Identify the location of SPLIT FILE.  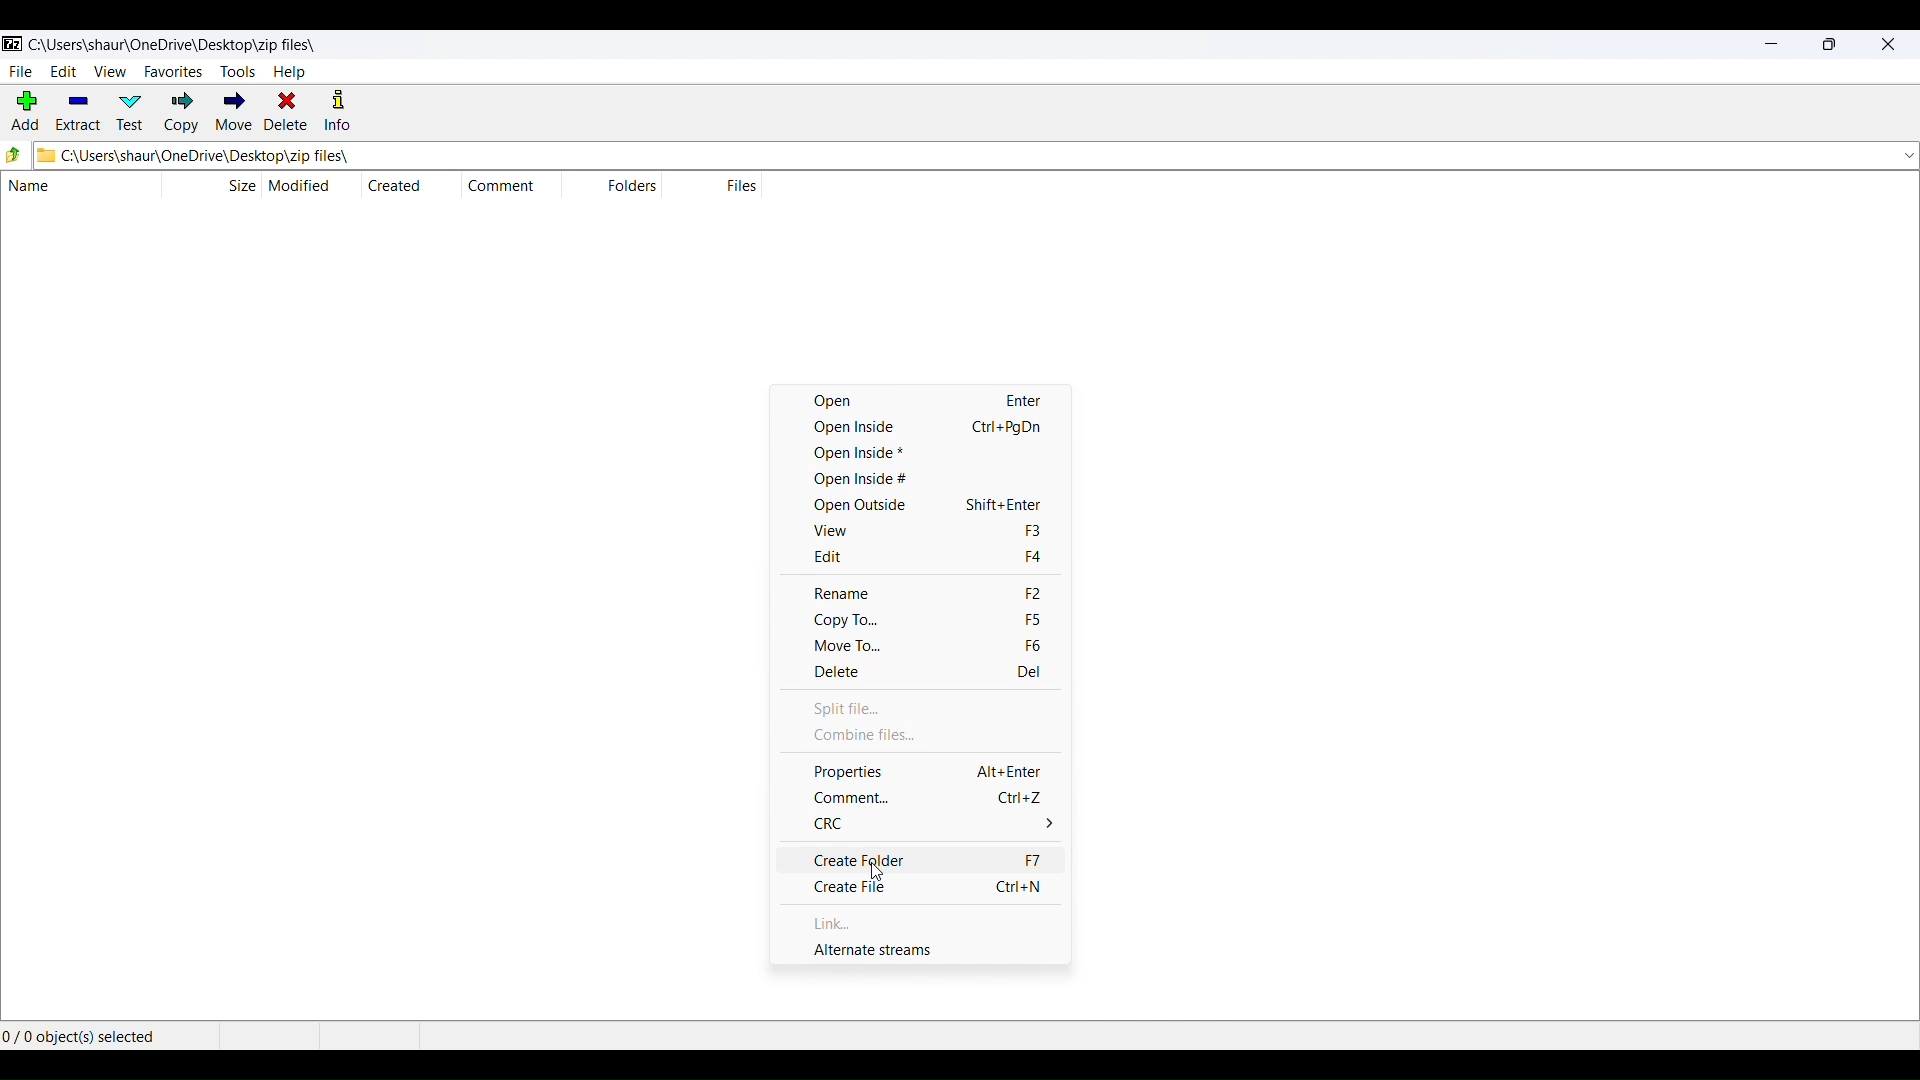
(940, 708).